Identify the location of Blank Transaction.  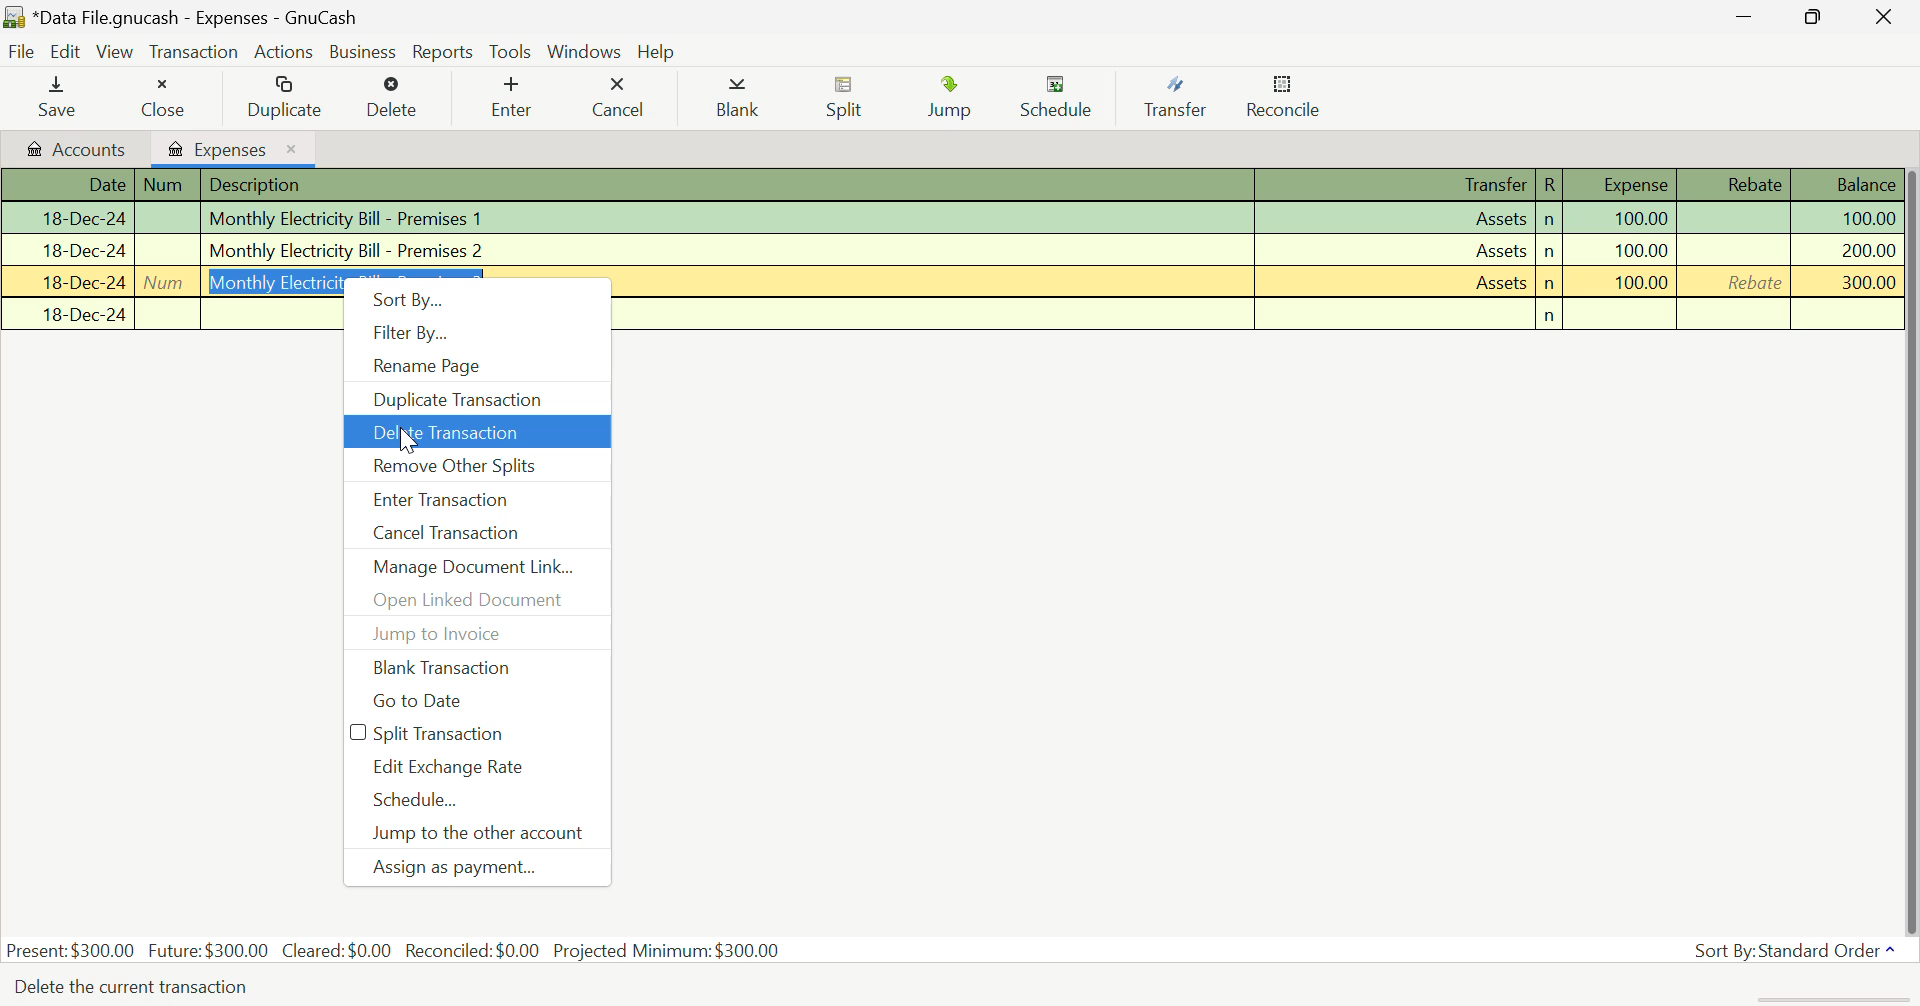
(479, 669).